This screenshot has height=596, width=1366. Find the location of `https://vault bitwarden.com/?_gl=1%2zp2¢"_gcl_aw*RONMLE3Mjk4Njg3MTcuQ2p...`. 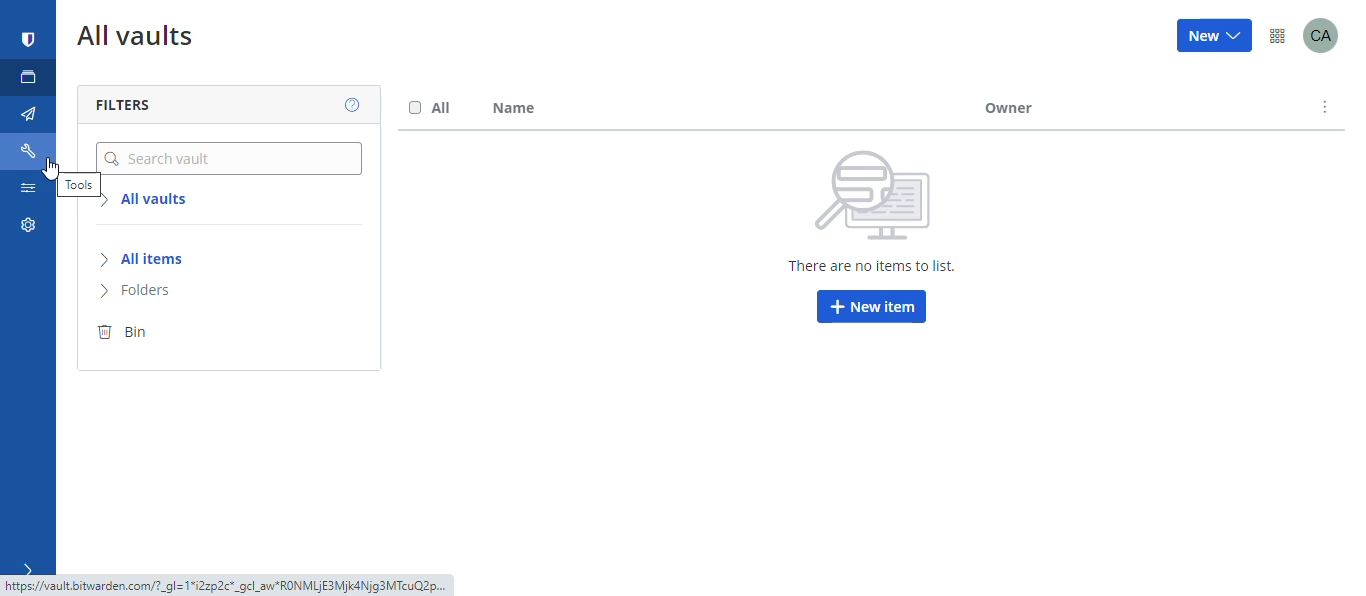

https://vault bitwarden.com/?_gl=1%2zp2¢"_gcl_aw*RONMLE3Mjk4Njg3MTcuQ2p... is located at coordinates (222, 585).